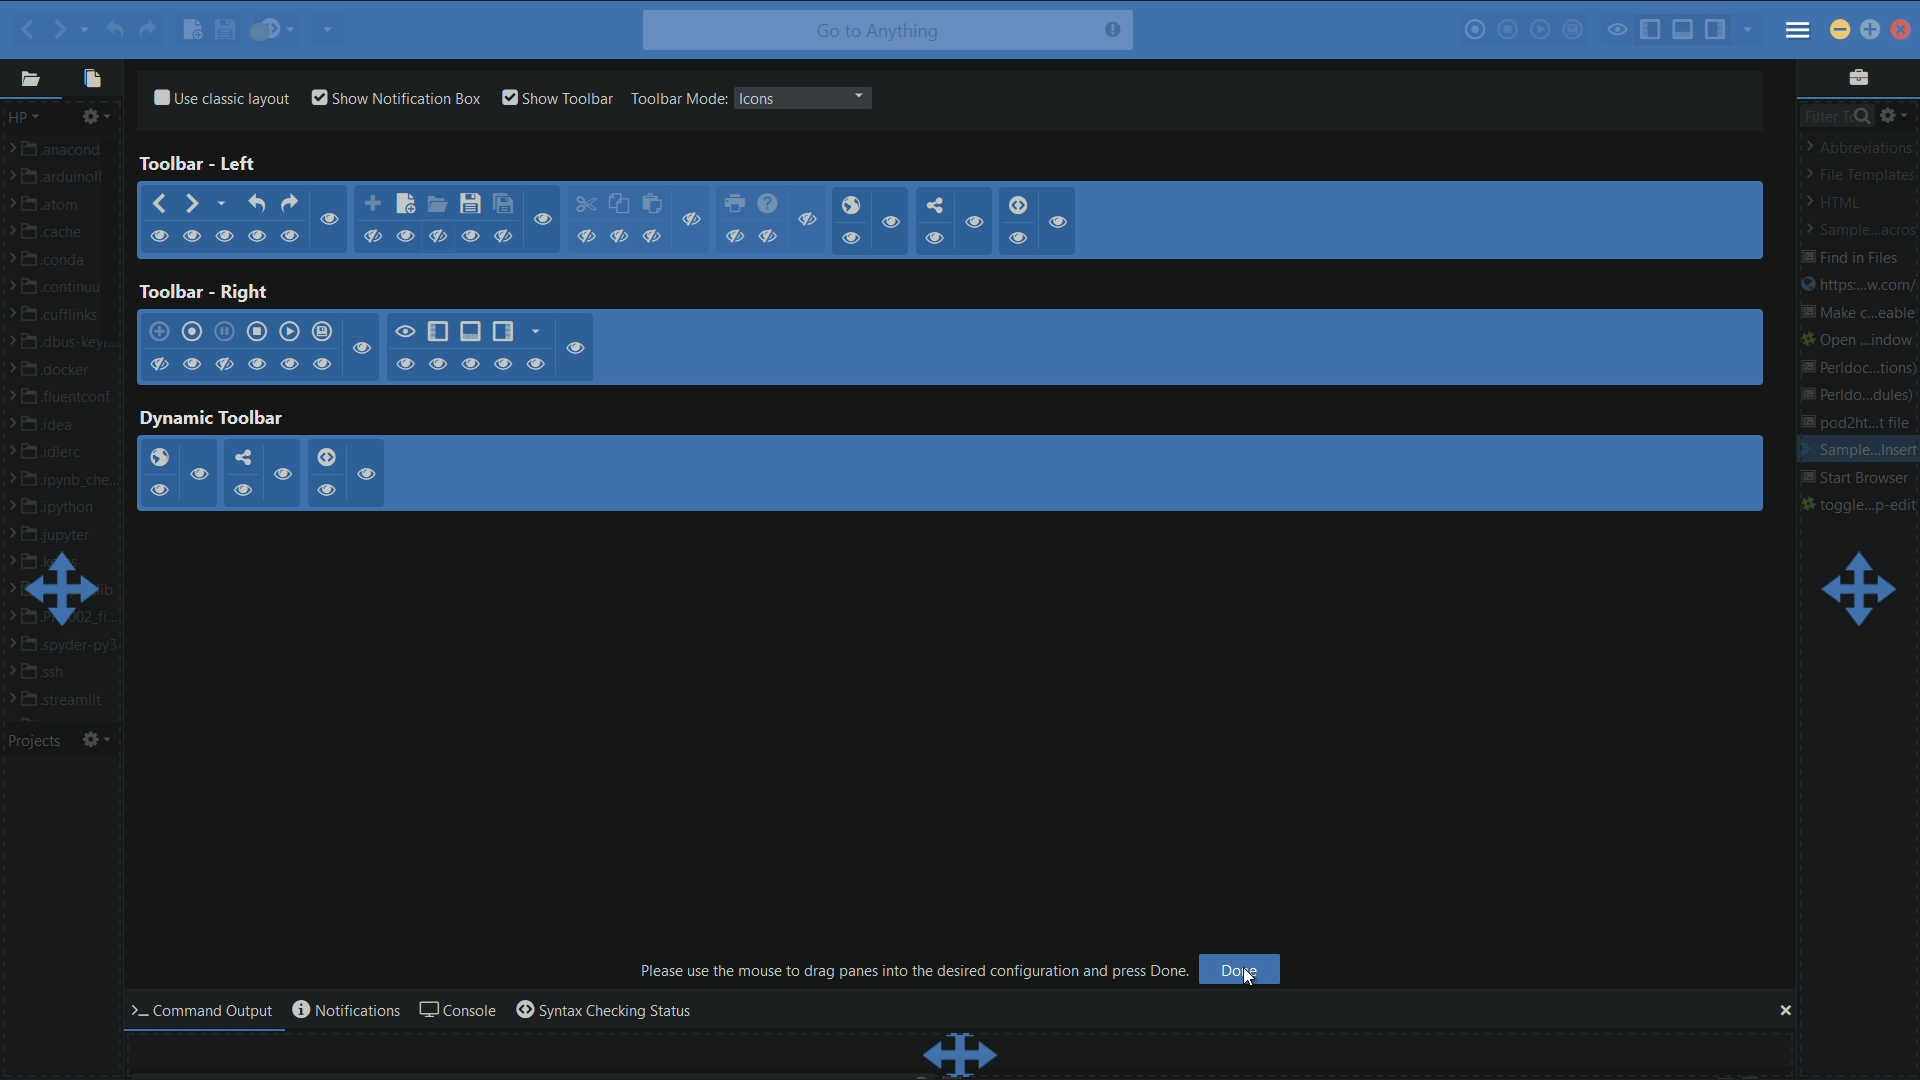 This screenshot has width=1920, height=1080. What do you see at coordinates (290, 364) in the screenshot?
I see `hide/show` at bounding box center [290, 364].